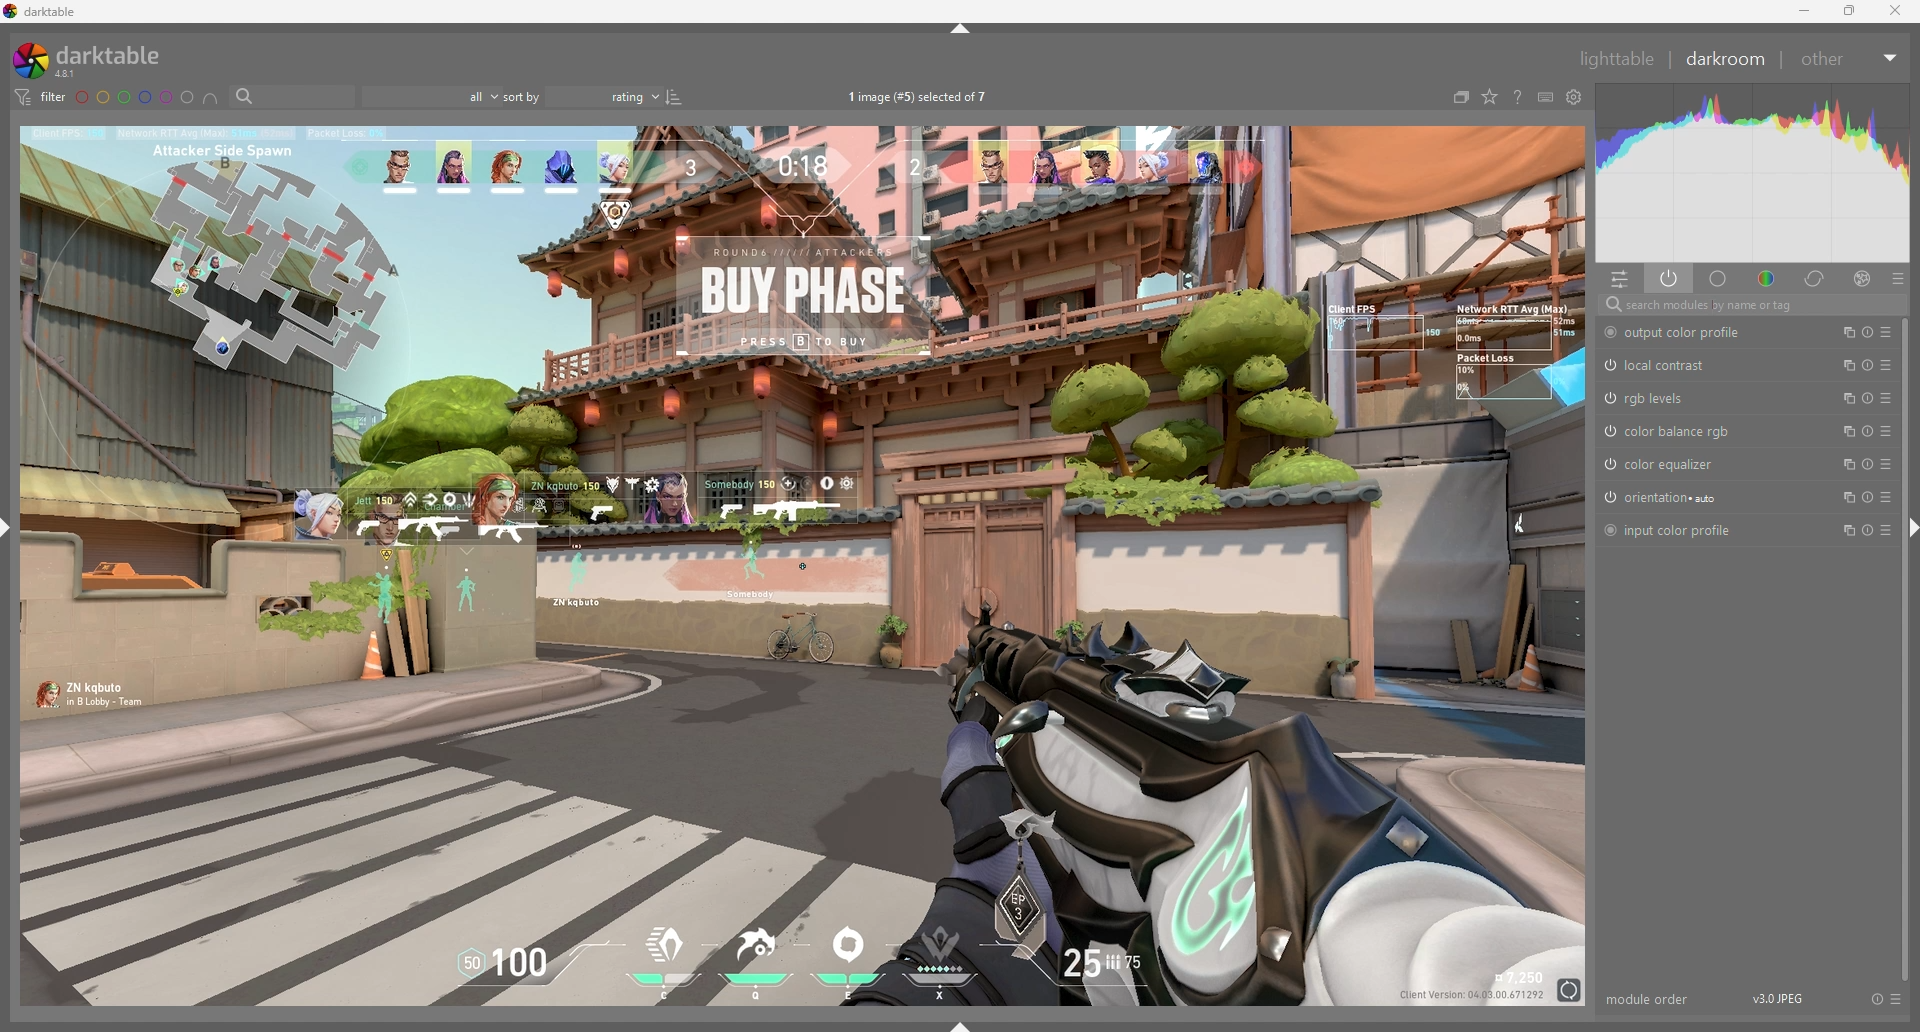  Describe the element at coordinates (1850, 11) in the screenshot. I see `resize` at that location.